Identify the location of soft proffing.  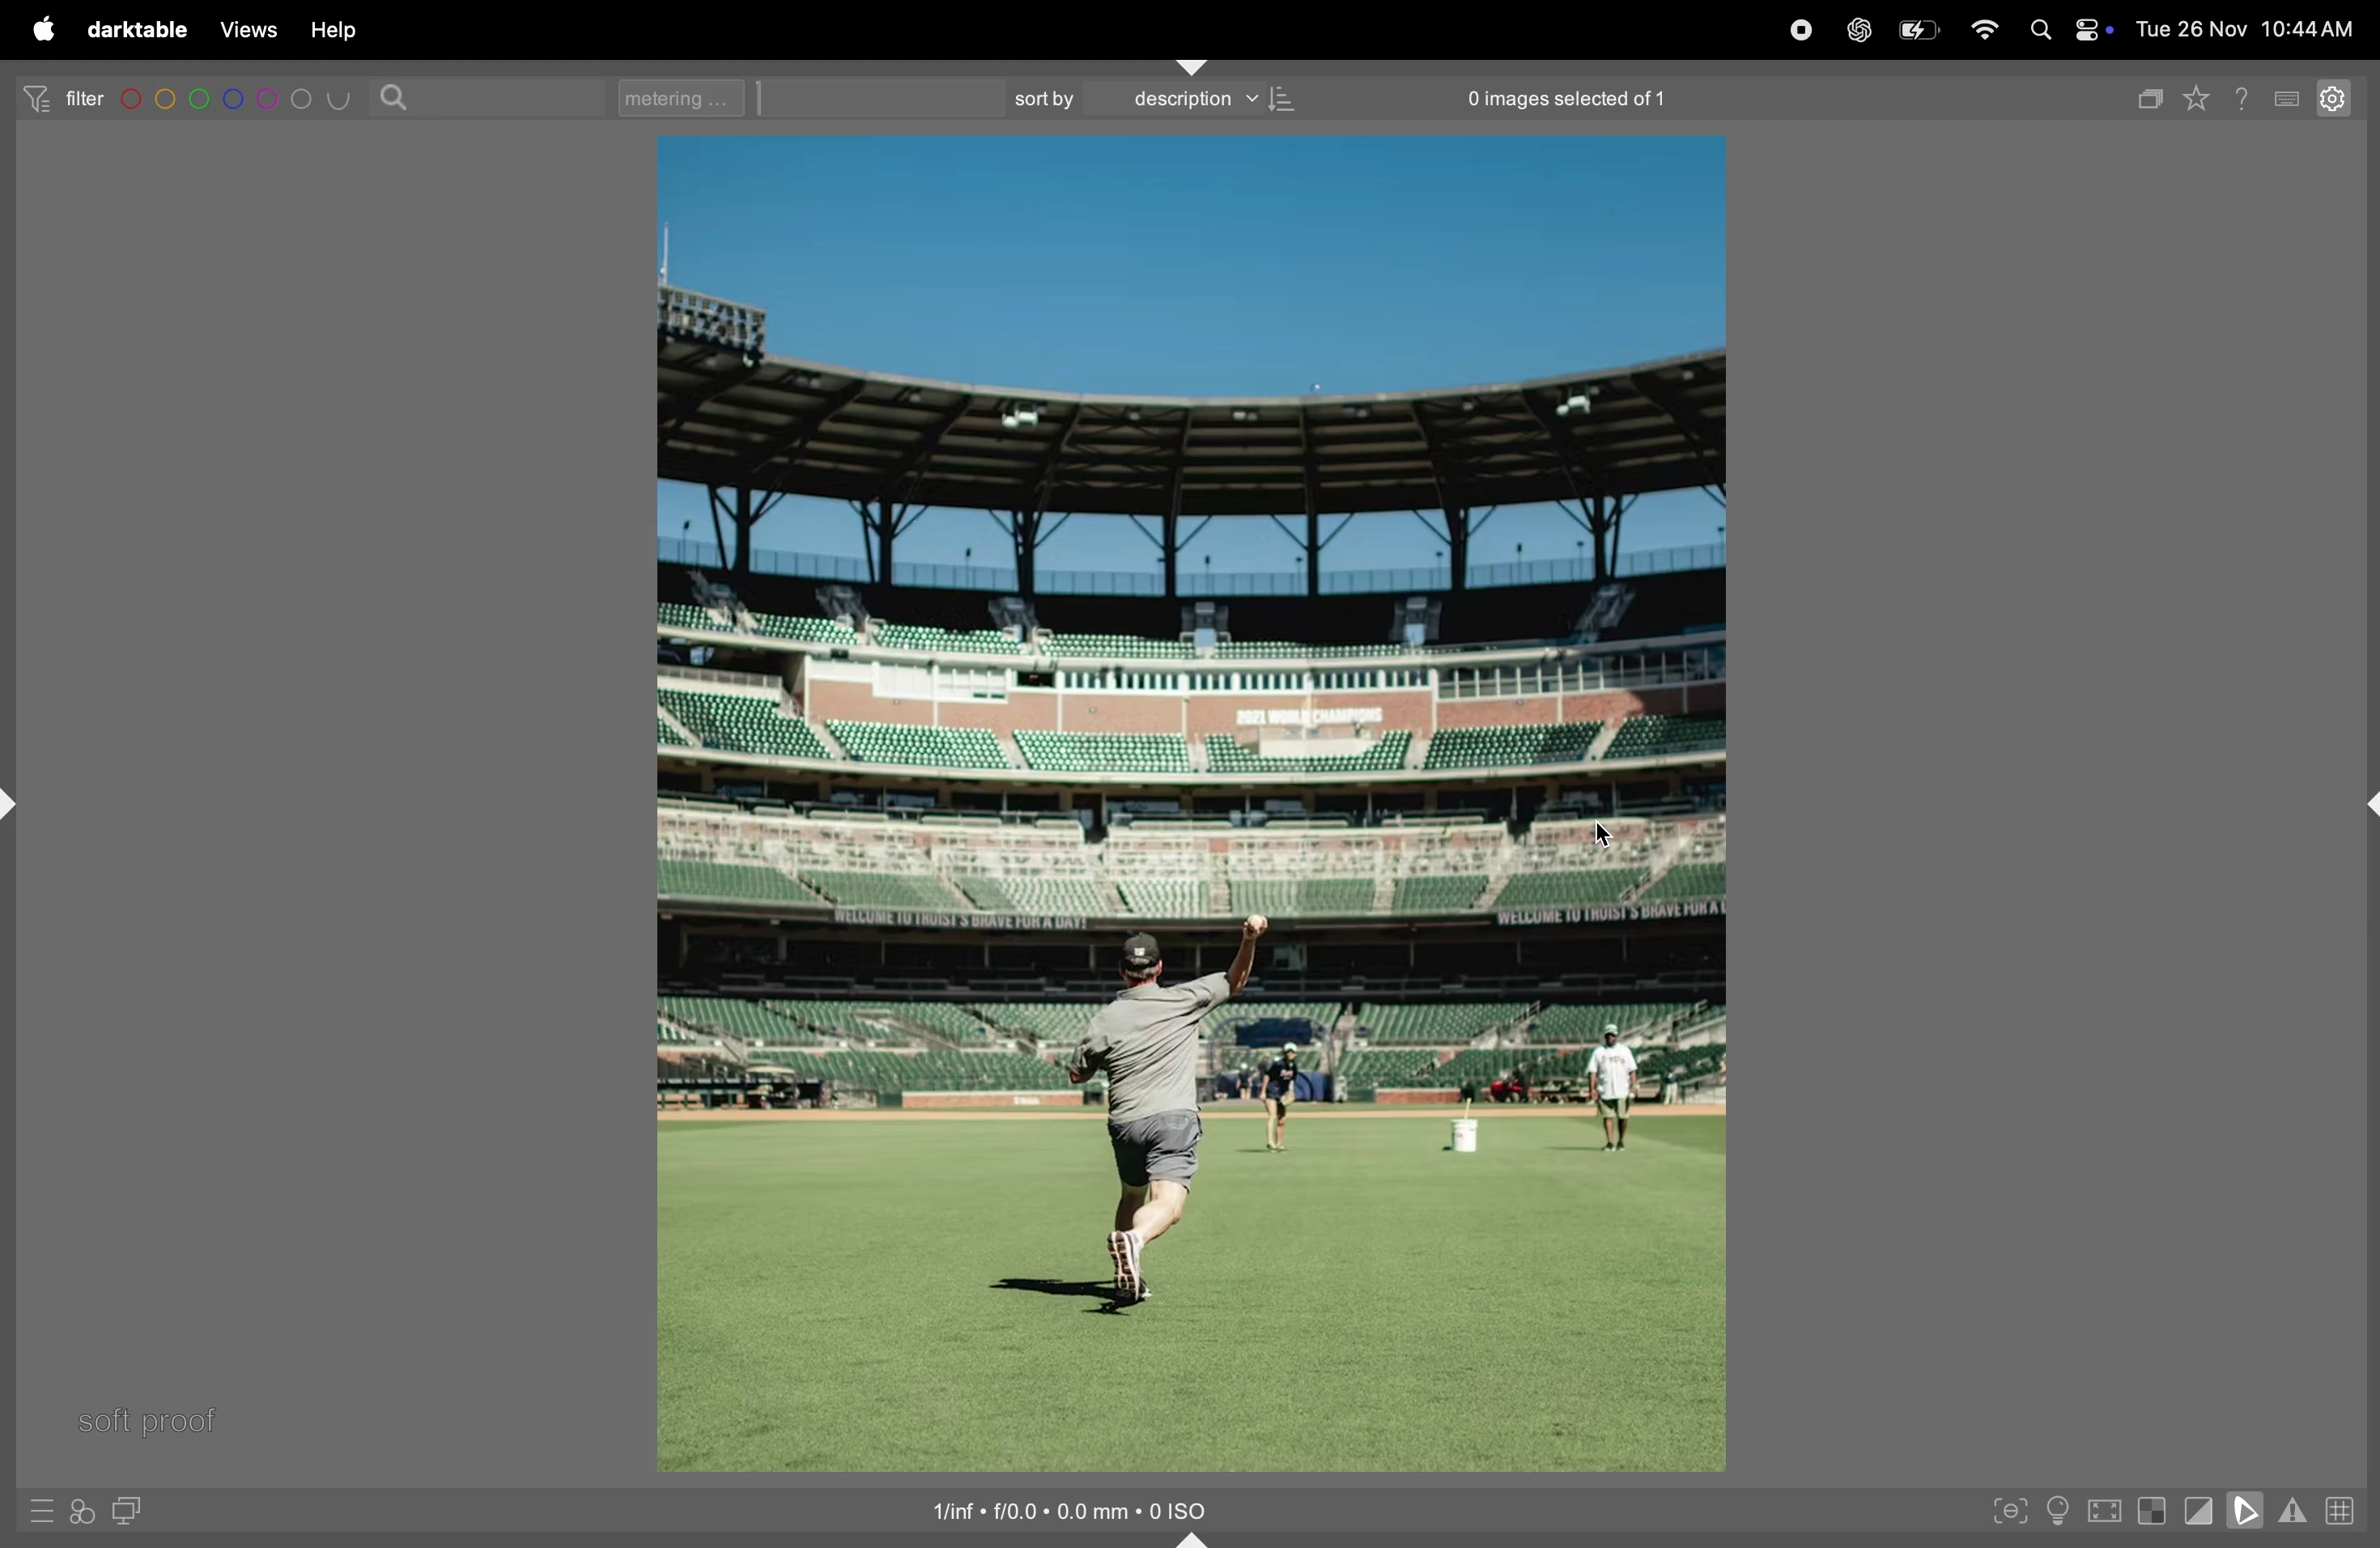
(2248, 1508).